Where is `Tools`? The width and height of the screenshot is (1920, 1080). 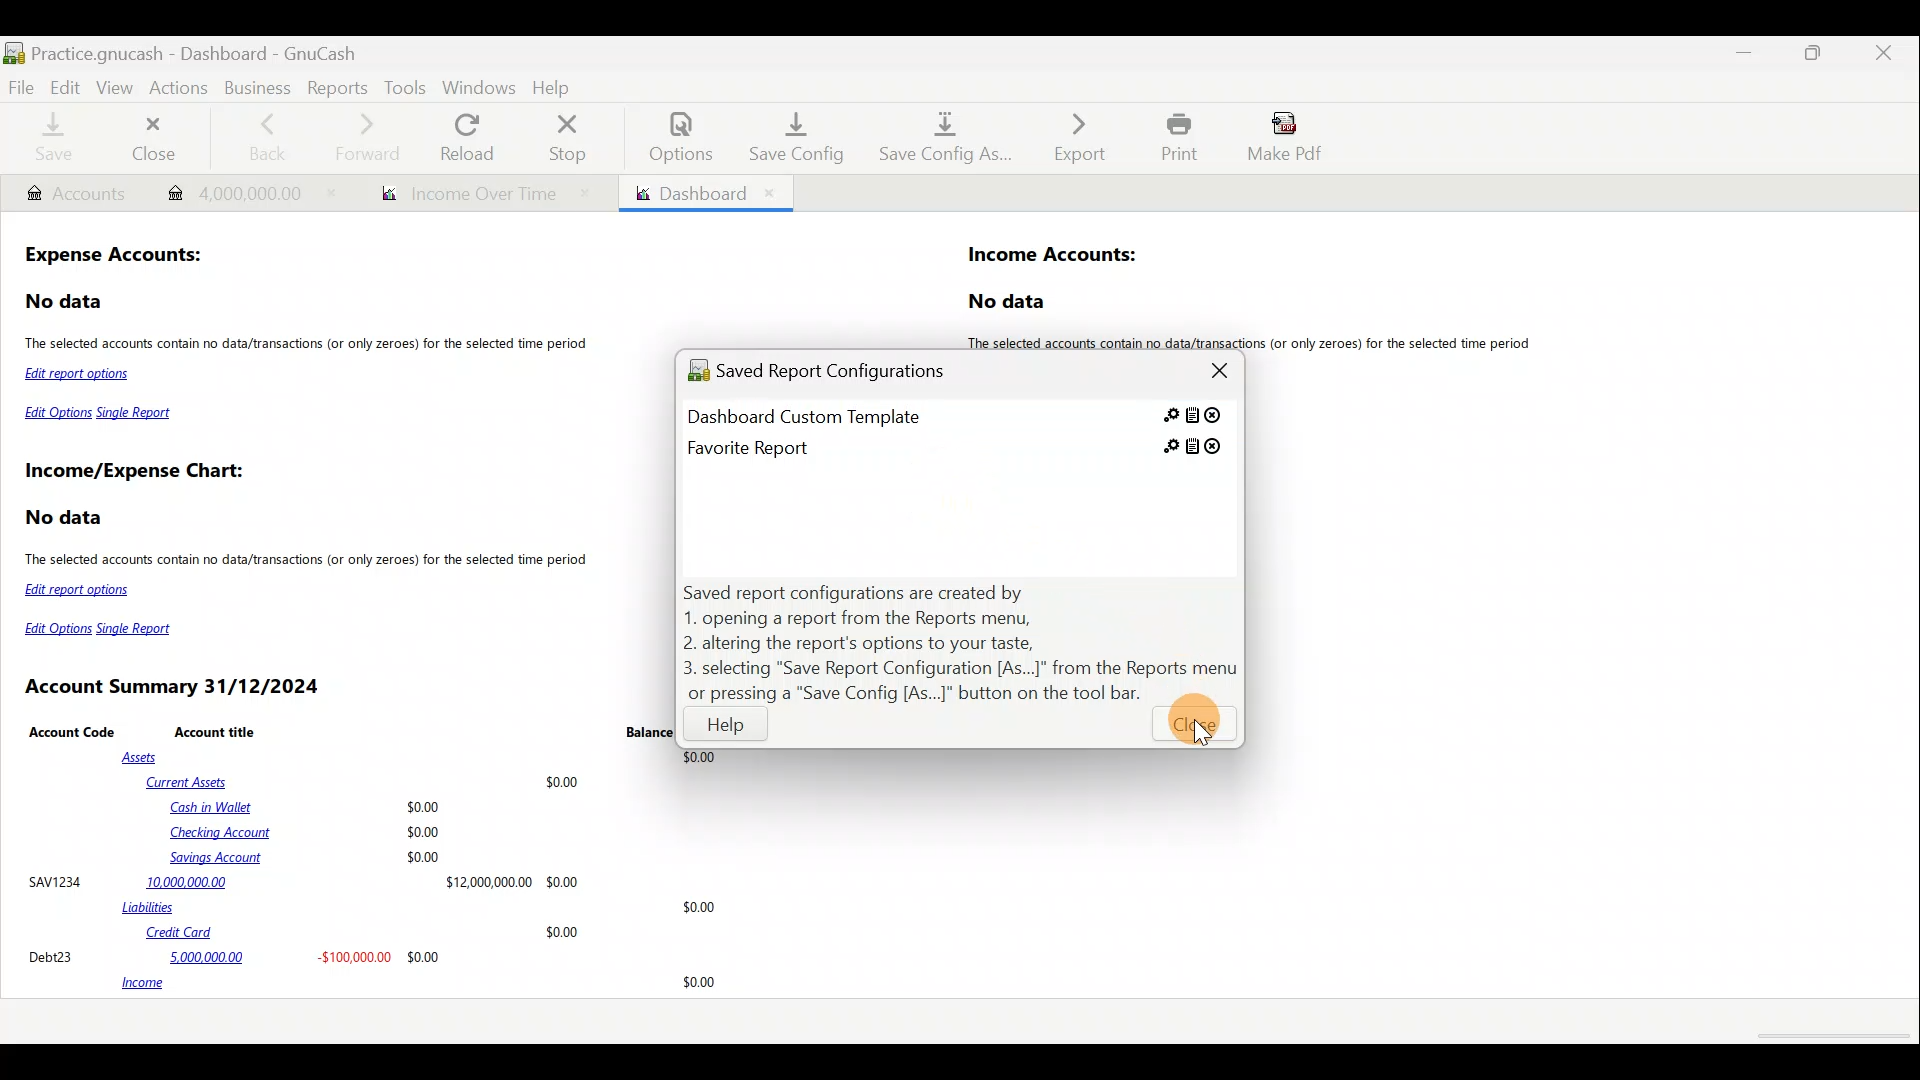
Tools is located at coordinates (405, 87).